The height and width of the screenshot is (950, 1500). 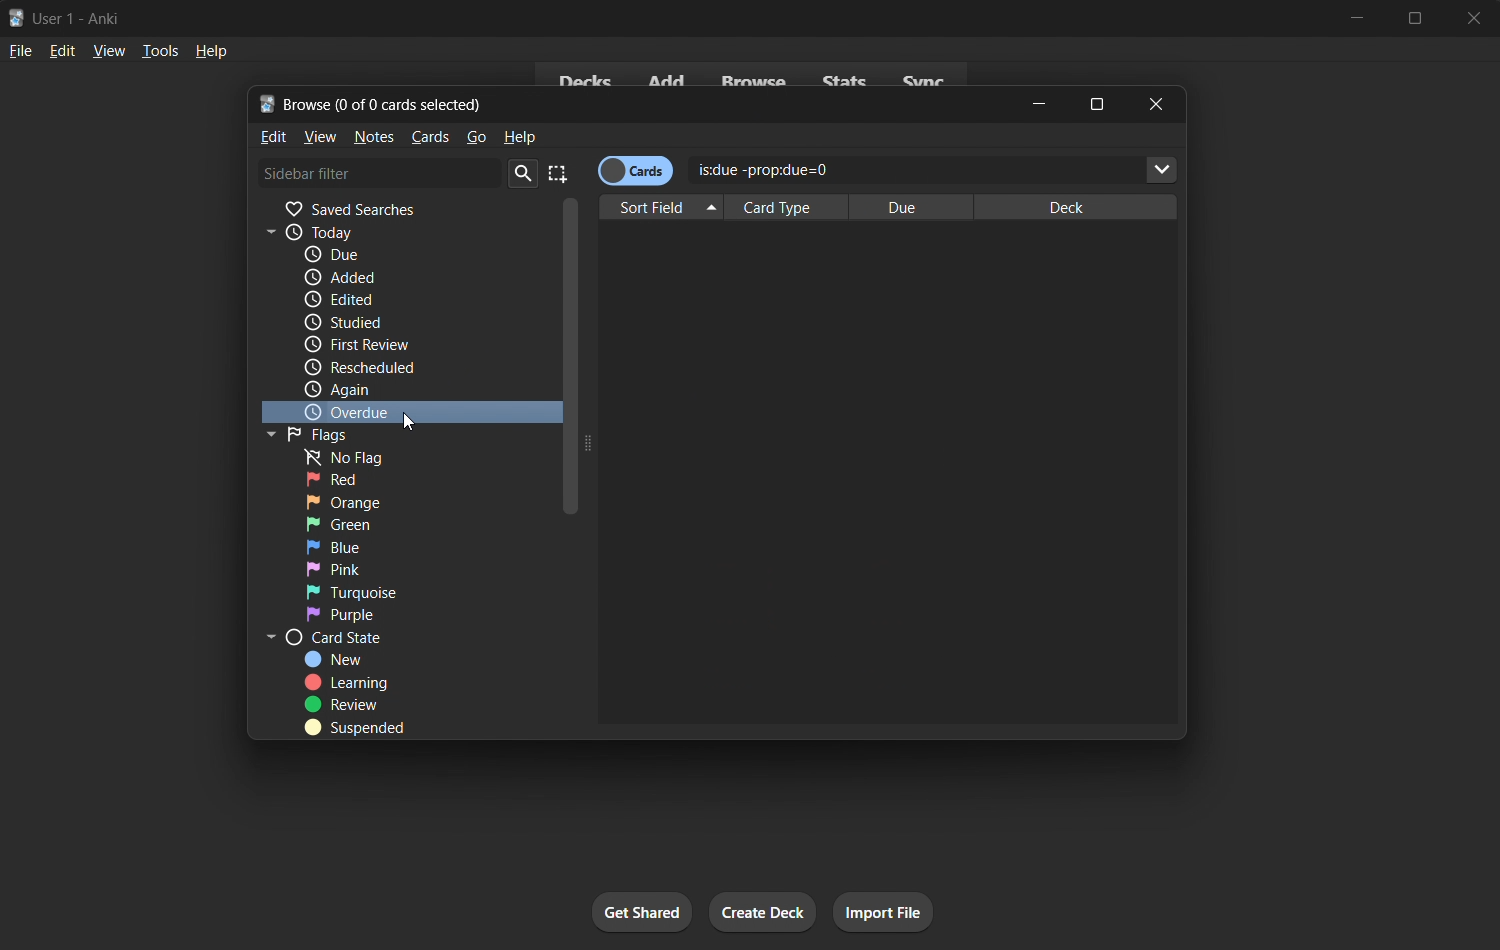 I want to click on due, so click(x=906, y=206).